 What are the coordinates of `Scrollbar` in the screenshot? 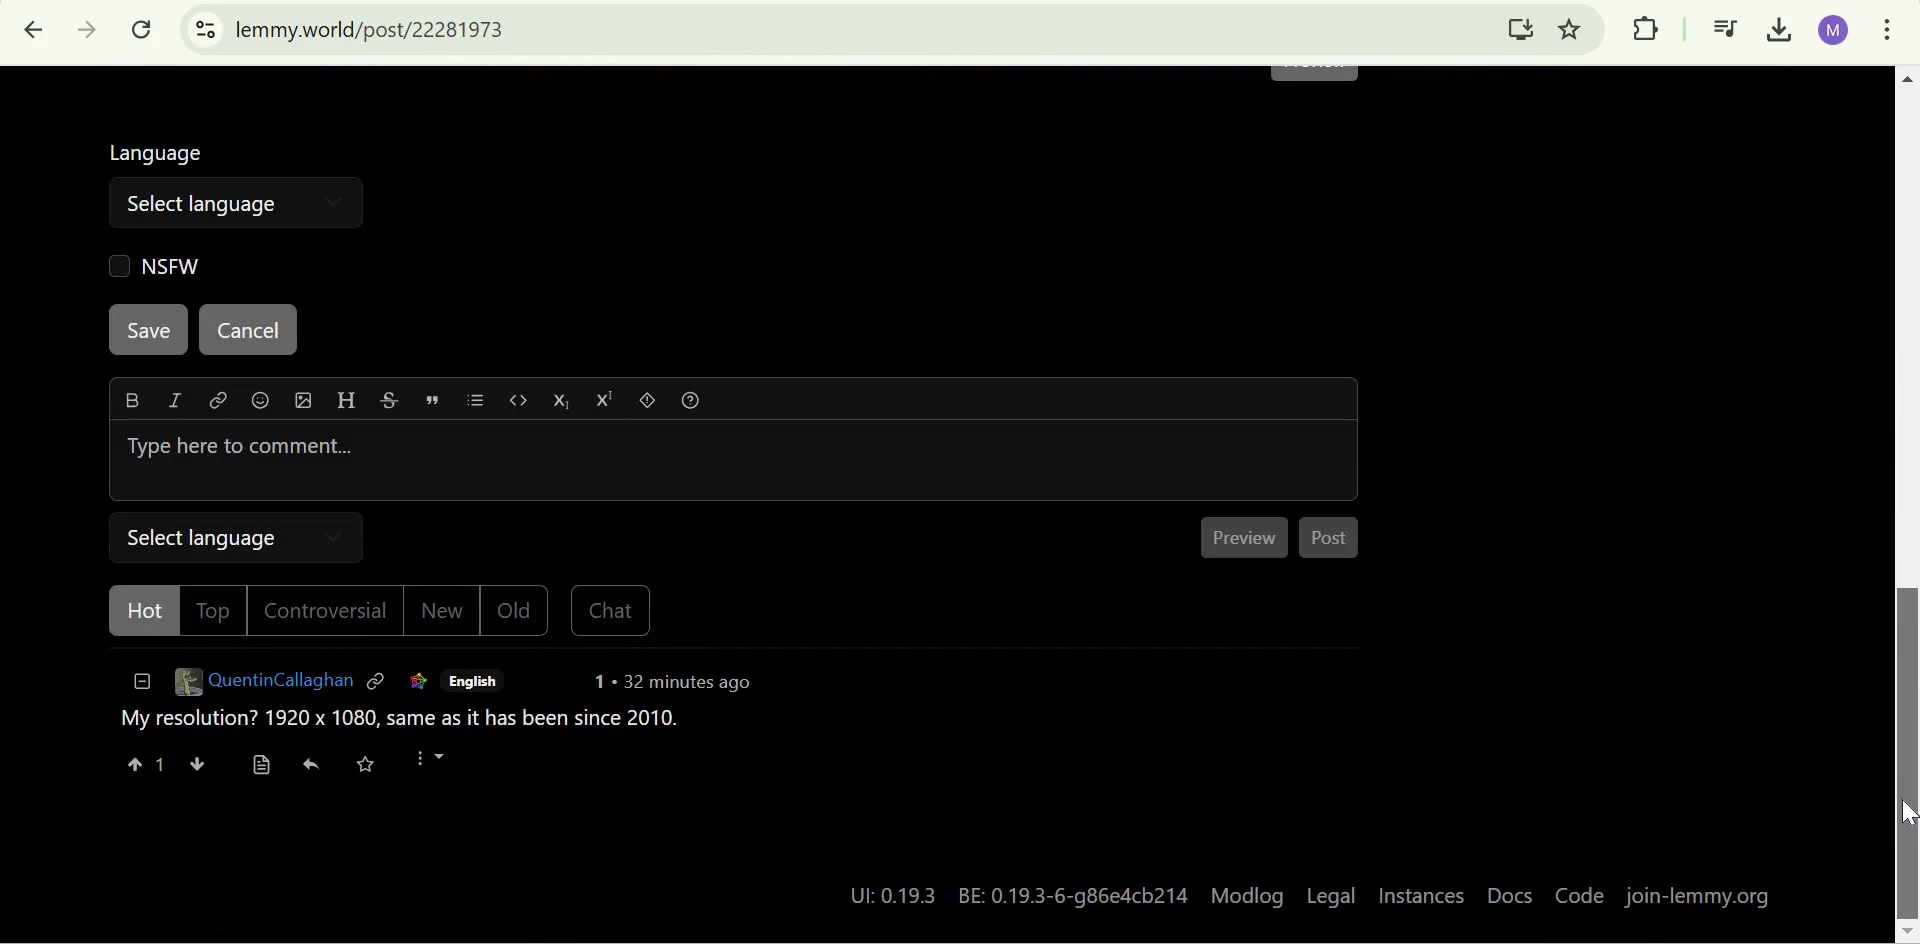 It's located at (1907, 501).